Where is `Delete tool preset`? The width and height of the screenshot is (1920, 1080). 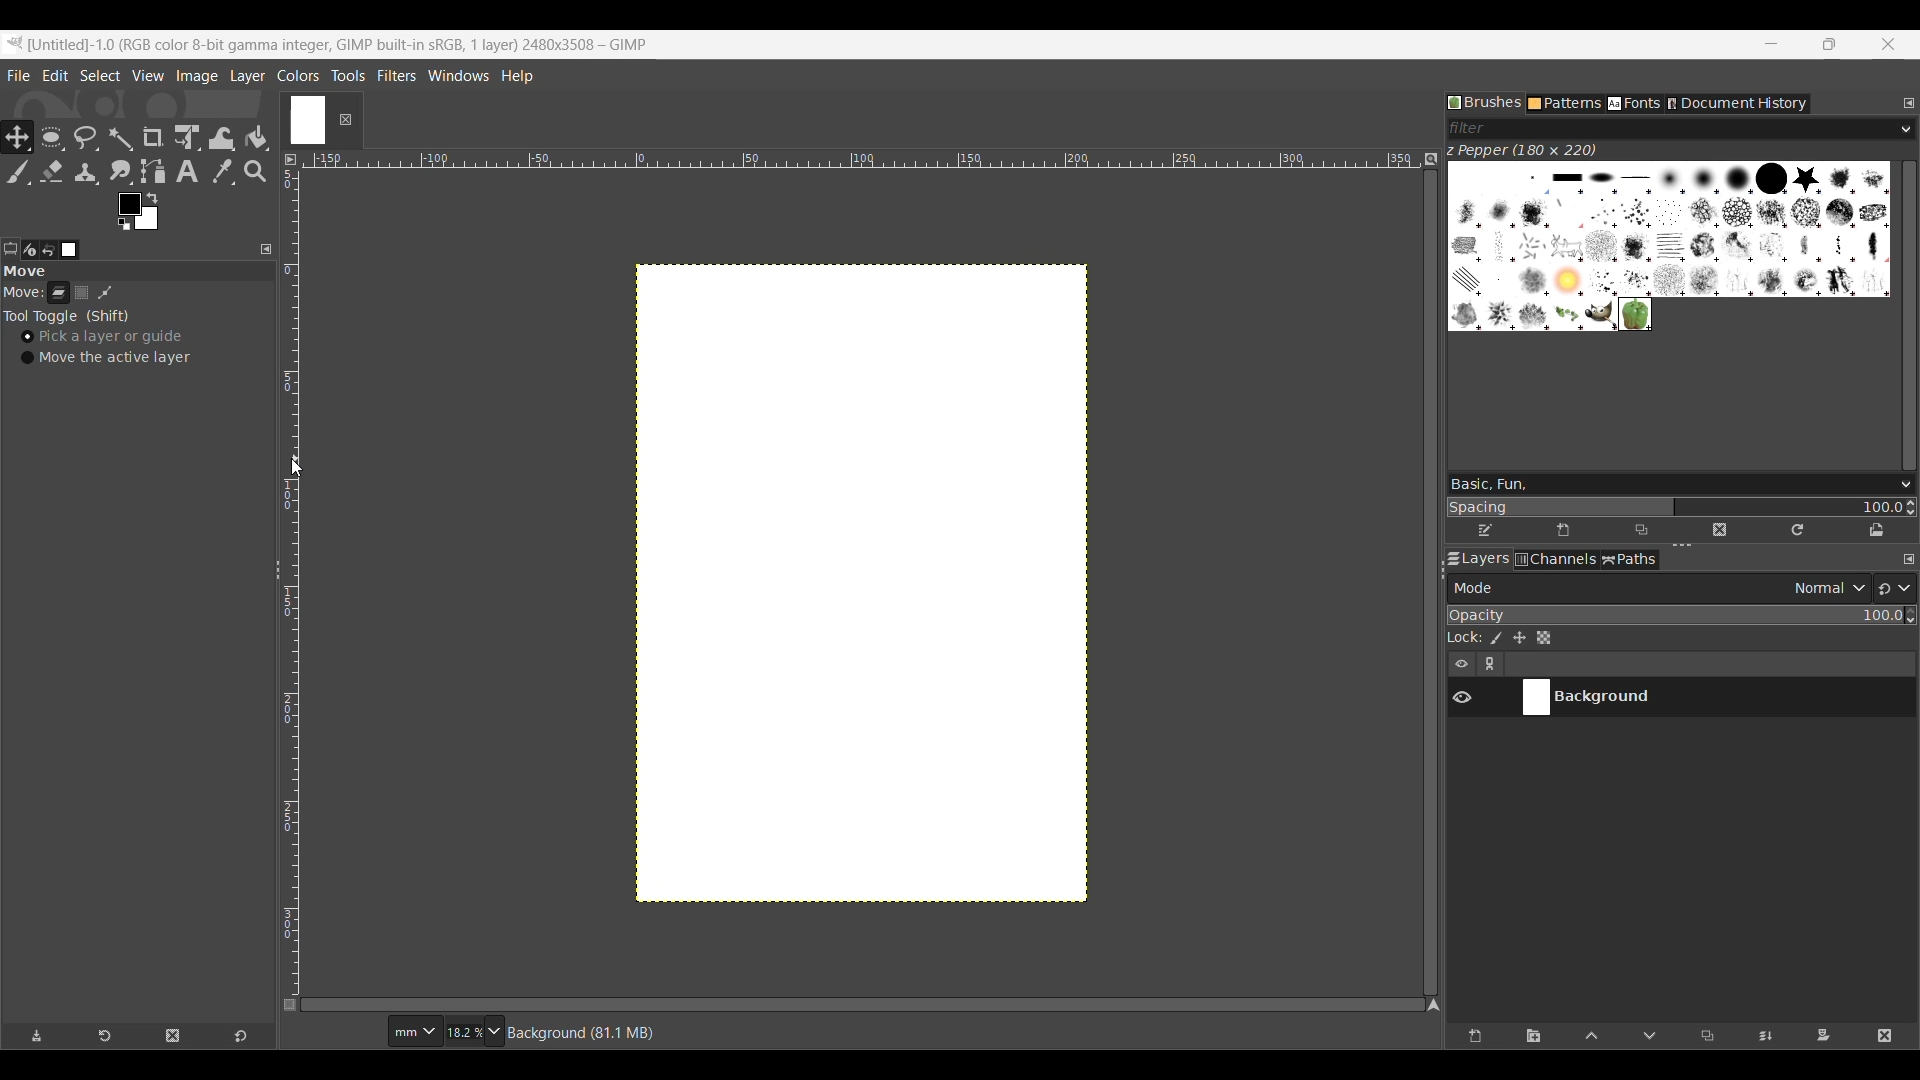
Delete tool preset is located at coordinates (173, 1036).